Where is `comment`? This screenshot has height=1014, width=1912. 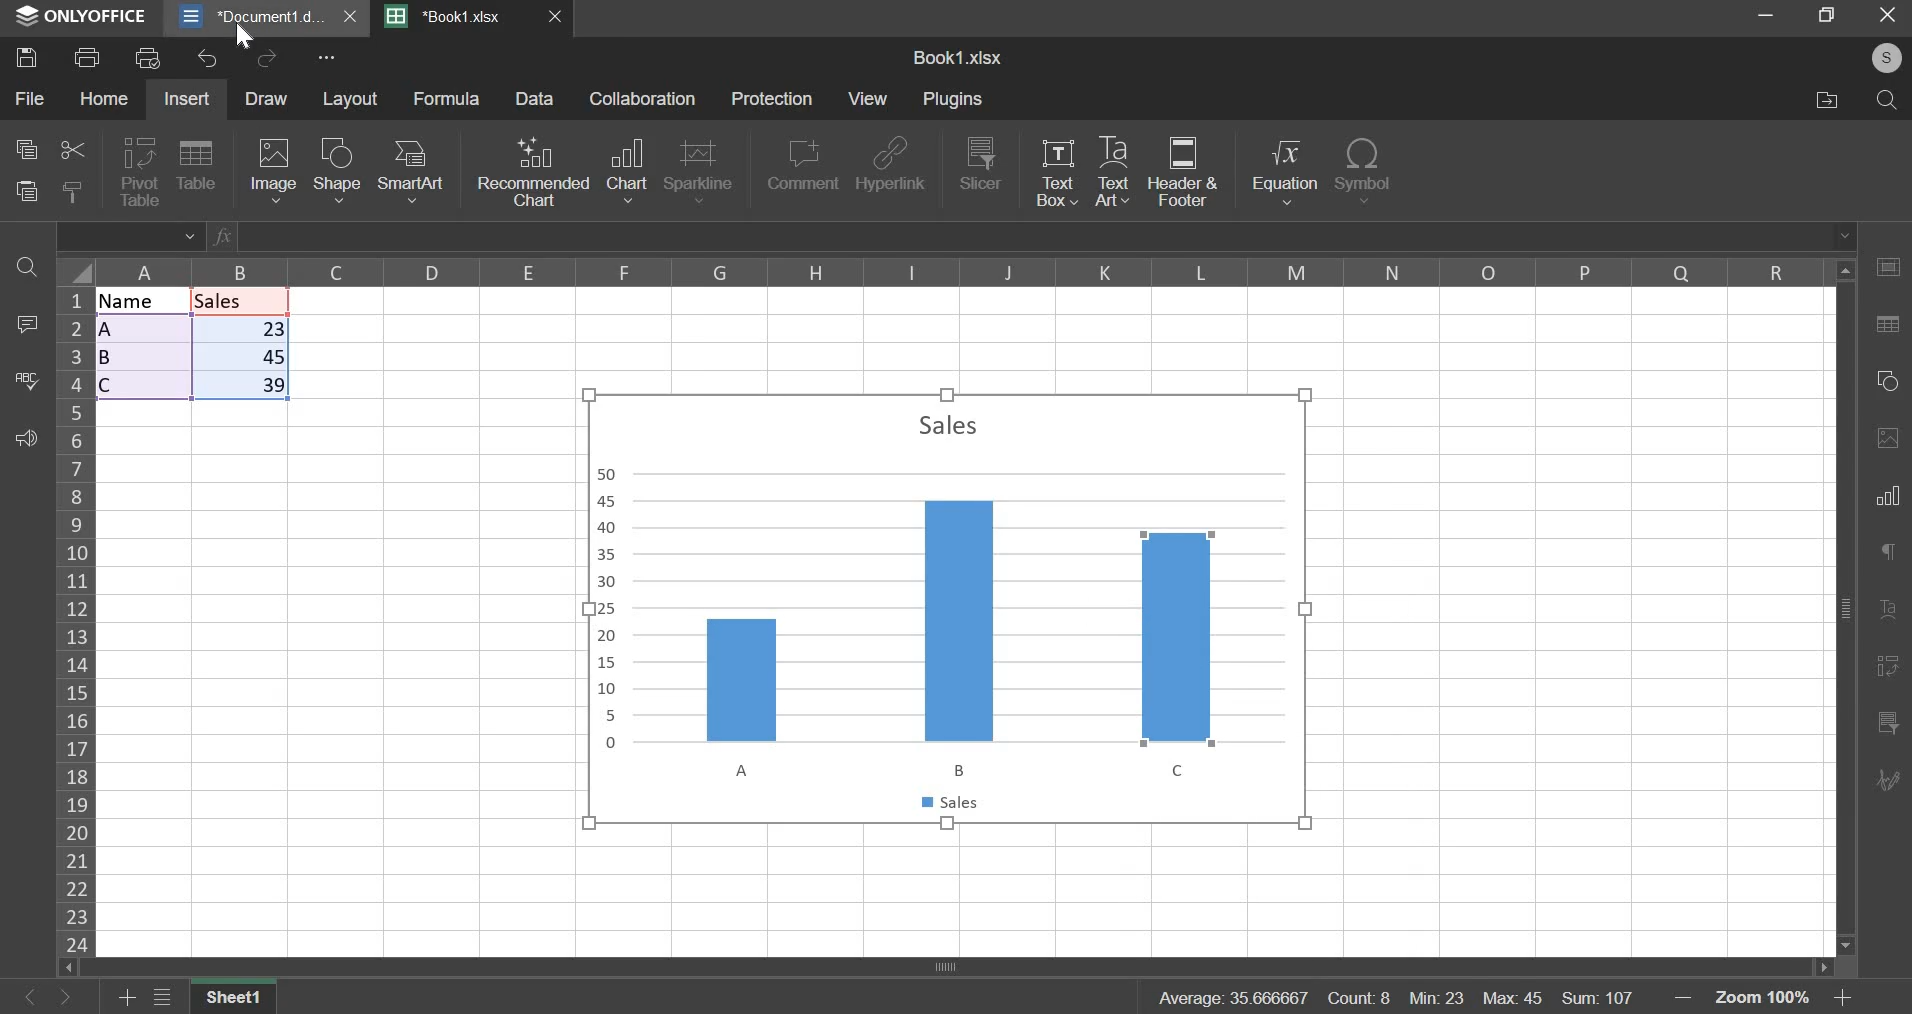
comment is located at coordinates (30, 328).